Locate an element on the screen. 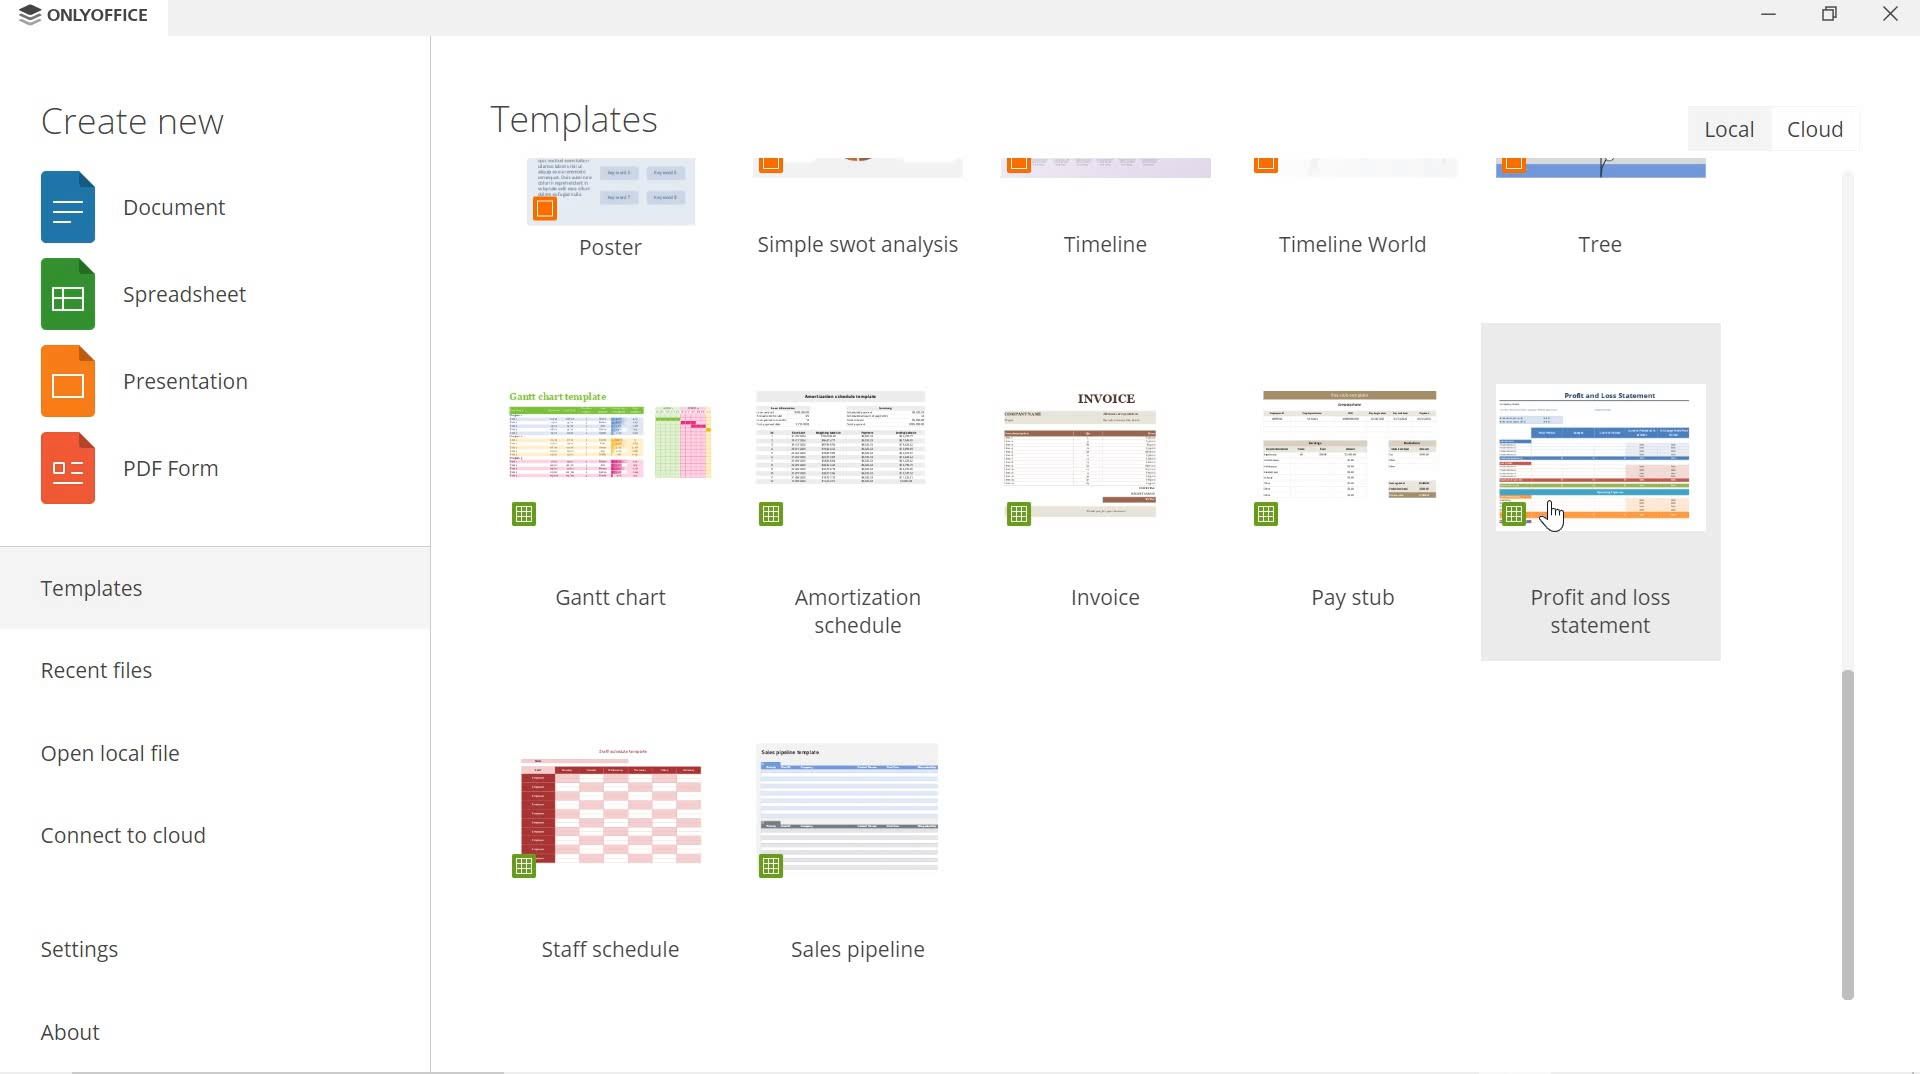 The height and width of the screenshot is (1074, 1920). scrollbar is located at coordinates (1852, 589).